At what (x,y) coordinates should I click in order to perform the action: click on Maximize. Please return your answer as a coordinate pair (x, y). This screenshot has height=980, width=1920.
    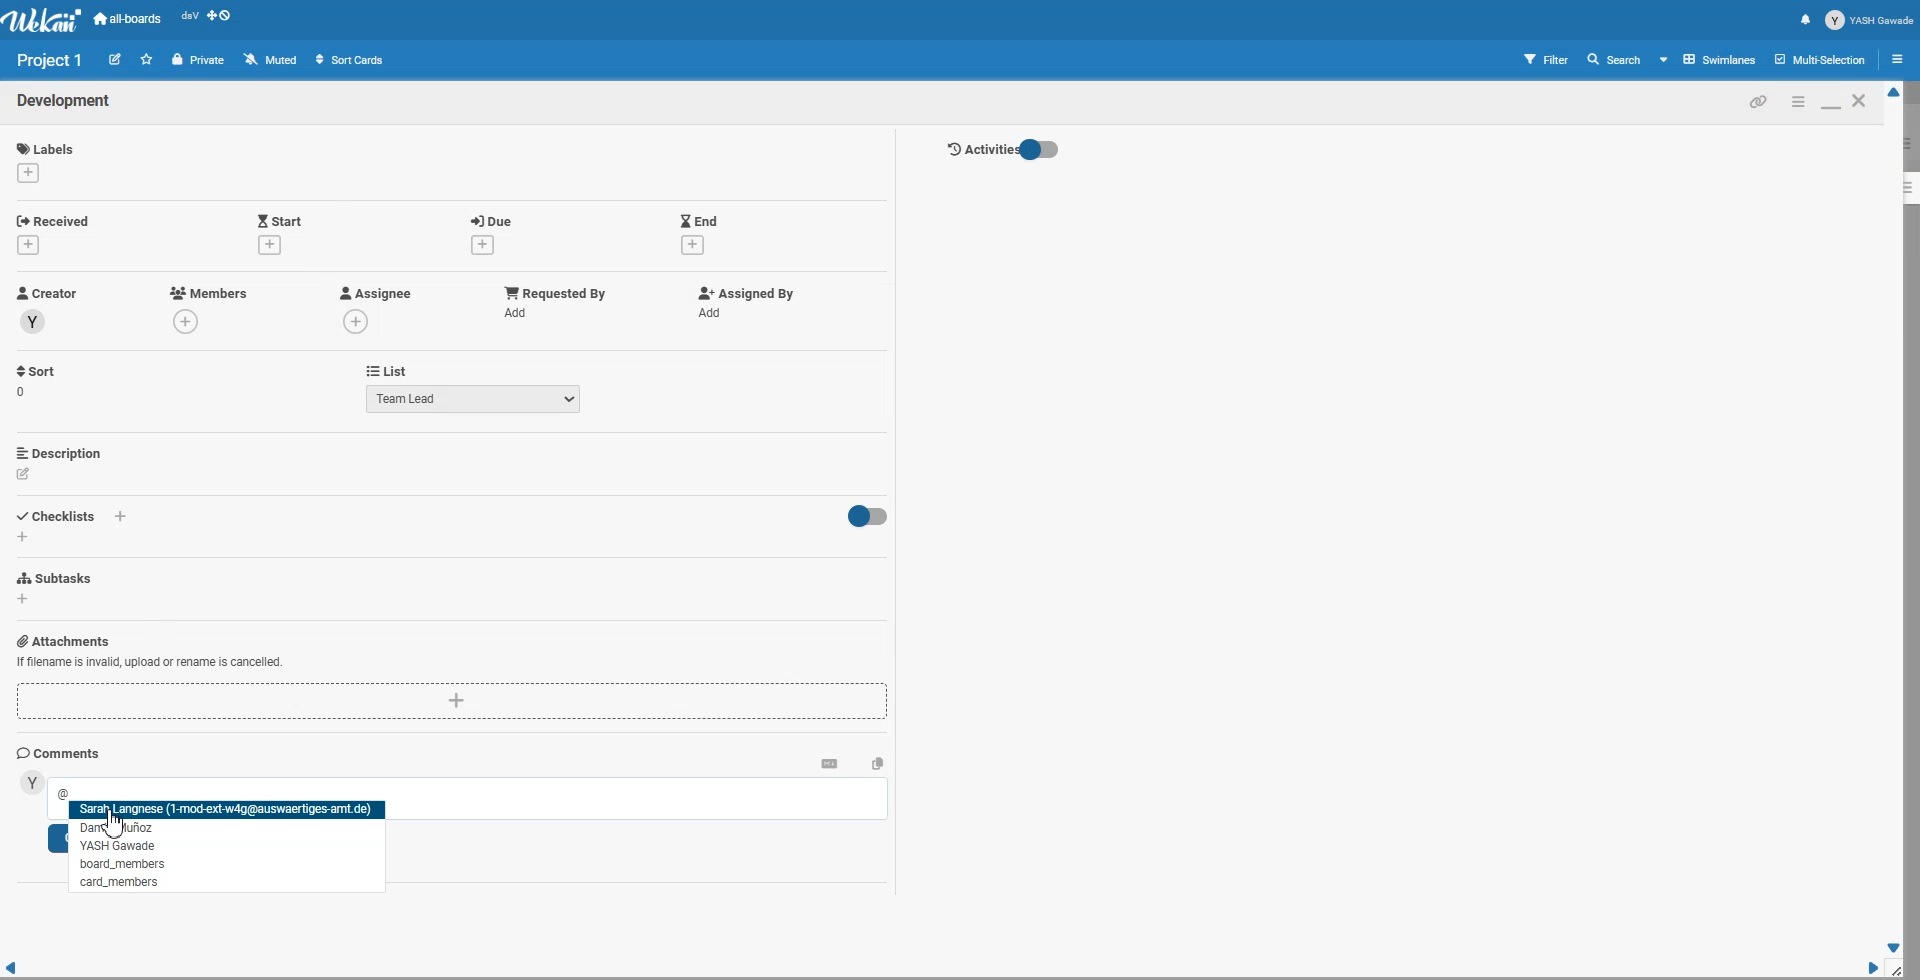
    Looking at the image, I should click on (1830, 101).